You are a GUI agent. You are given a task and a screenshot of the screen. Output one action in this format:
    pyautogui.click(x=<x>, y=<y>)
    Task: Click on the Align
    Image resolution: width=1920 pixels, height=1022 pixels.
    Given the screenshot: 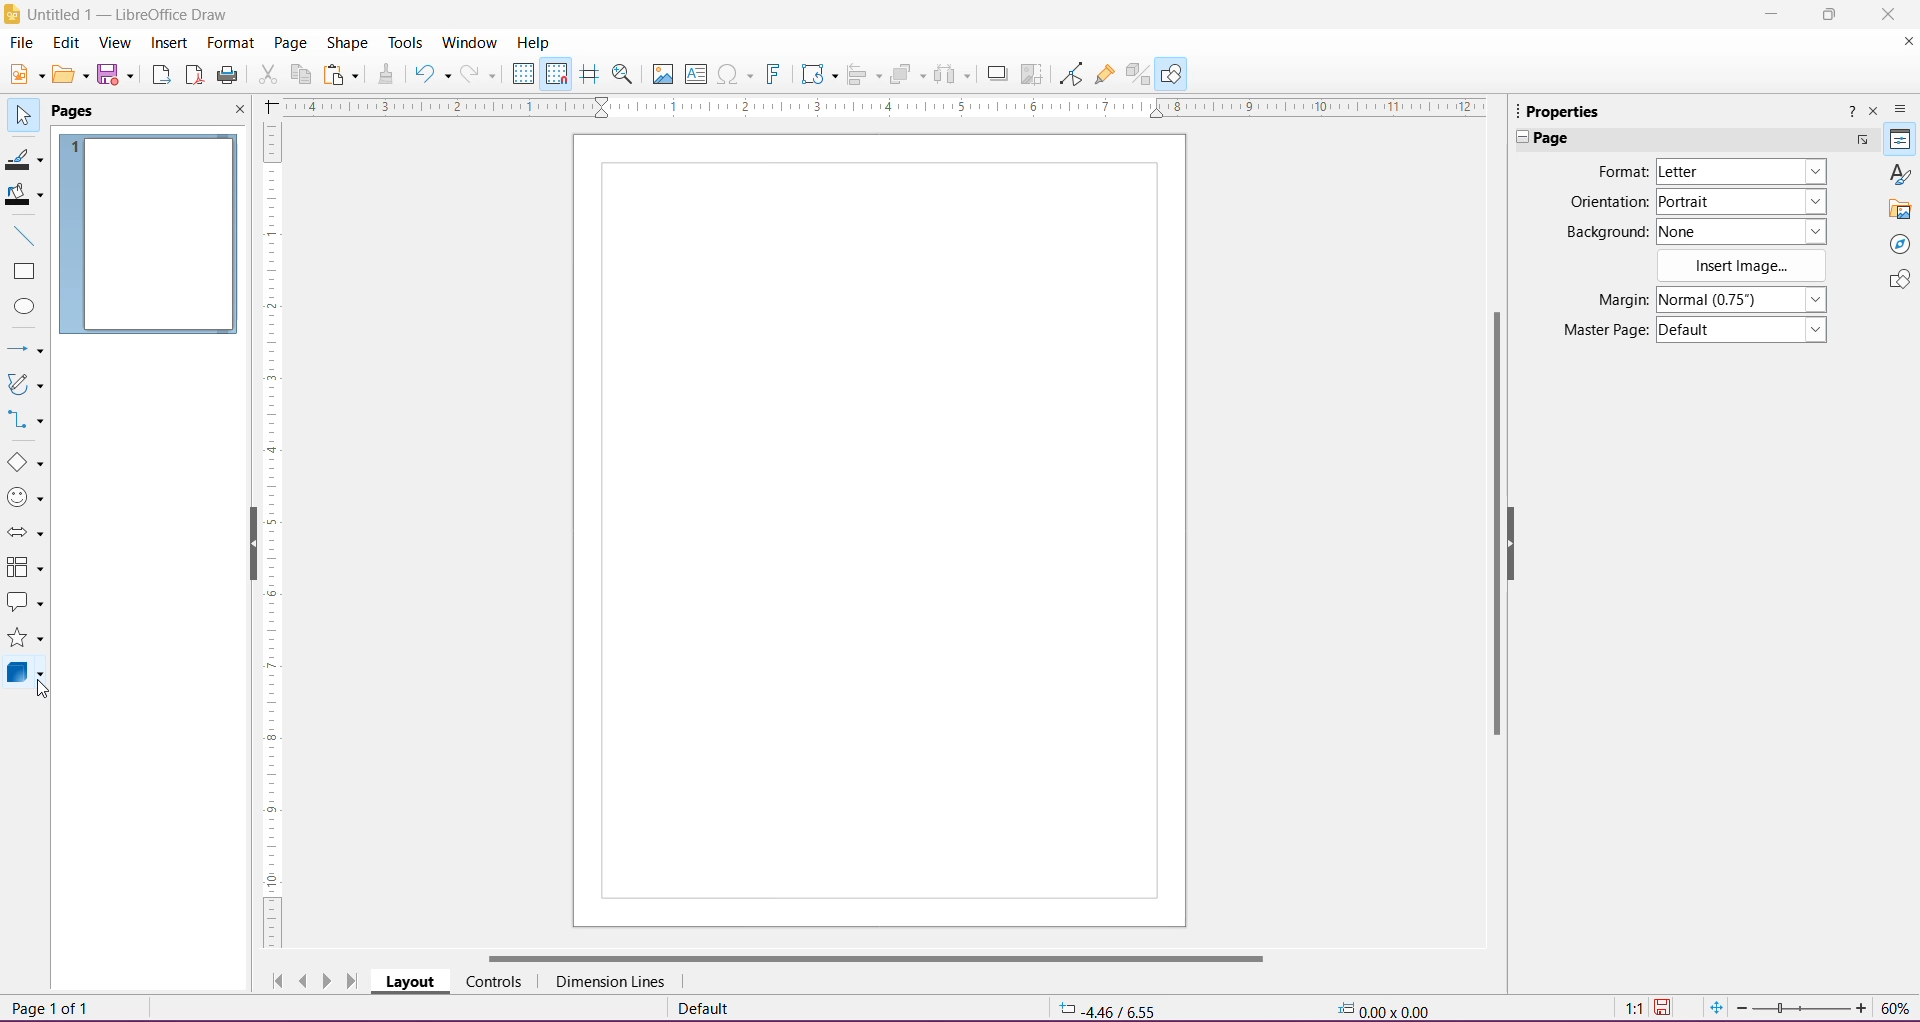 What is the action you would take?
    pyautogui.click(x=865, y=76)
    